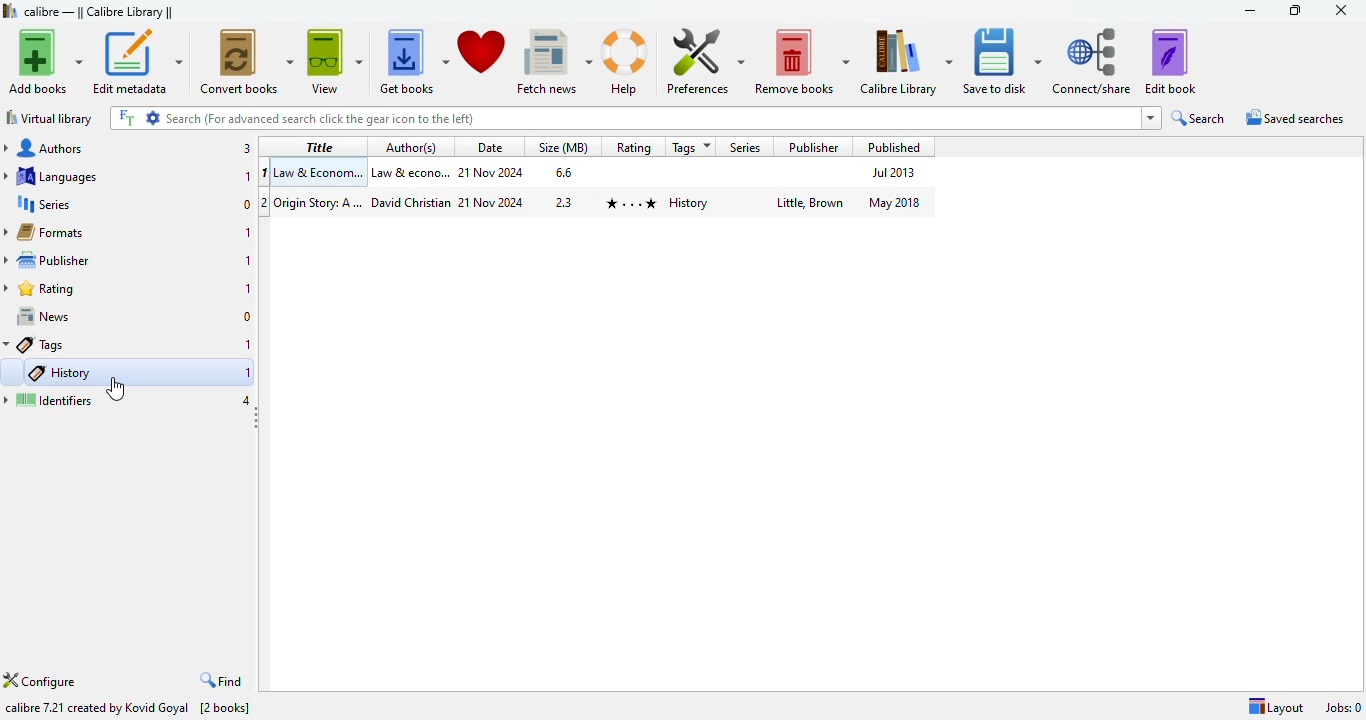 The height and width of the screenshot is (720, 1366). What do you see at coordinates (139, 62) in the screenshot?
I see `edit metadata` at bounding box center [139, 62].